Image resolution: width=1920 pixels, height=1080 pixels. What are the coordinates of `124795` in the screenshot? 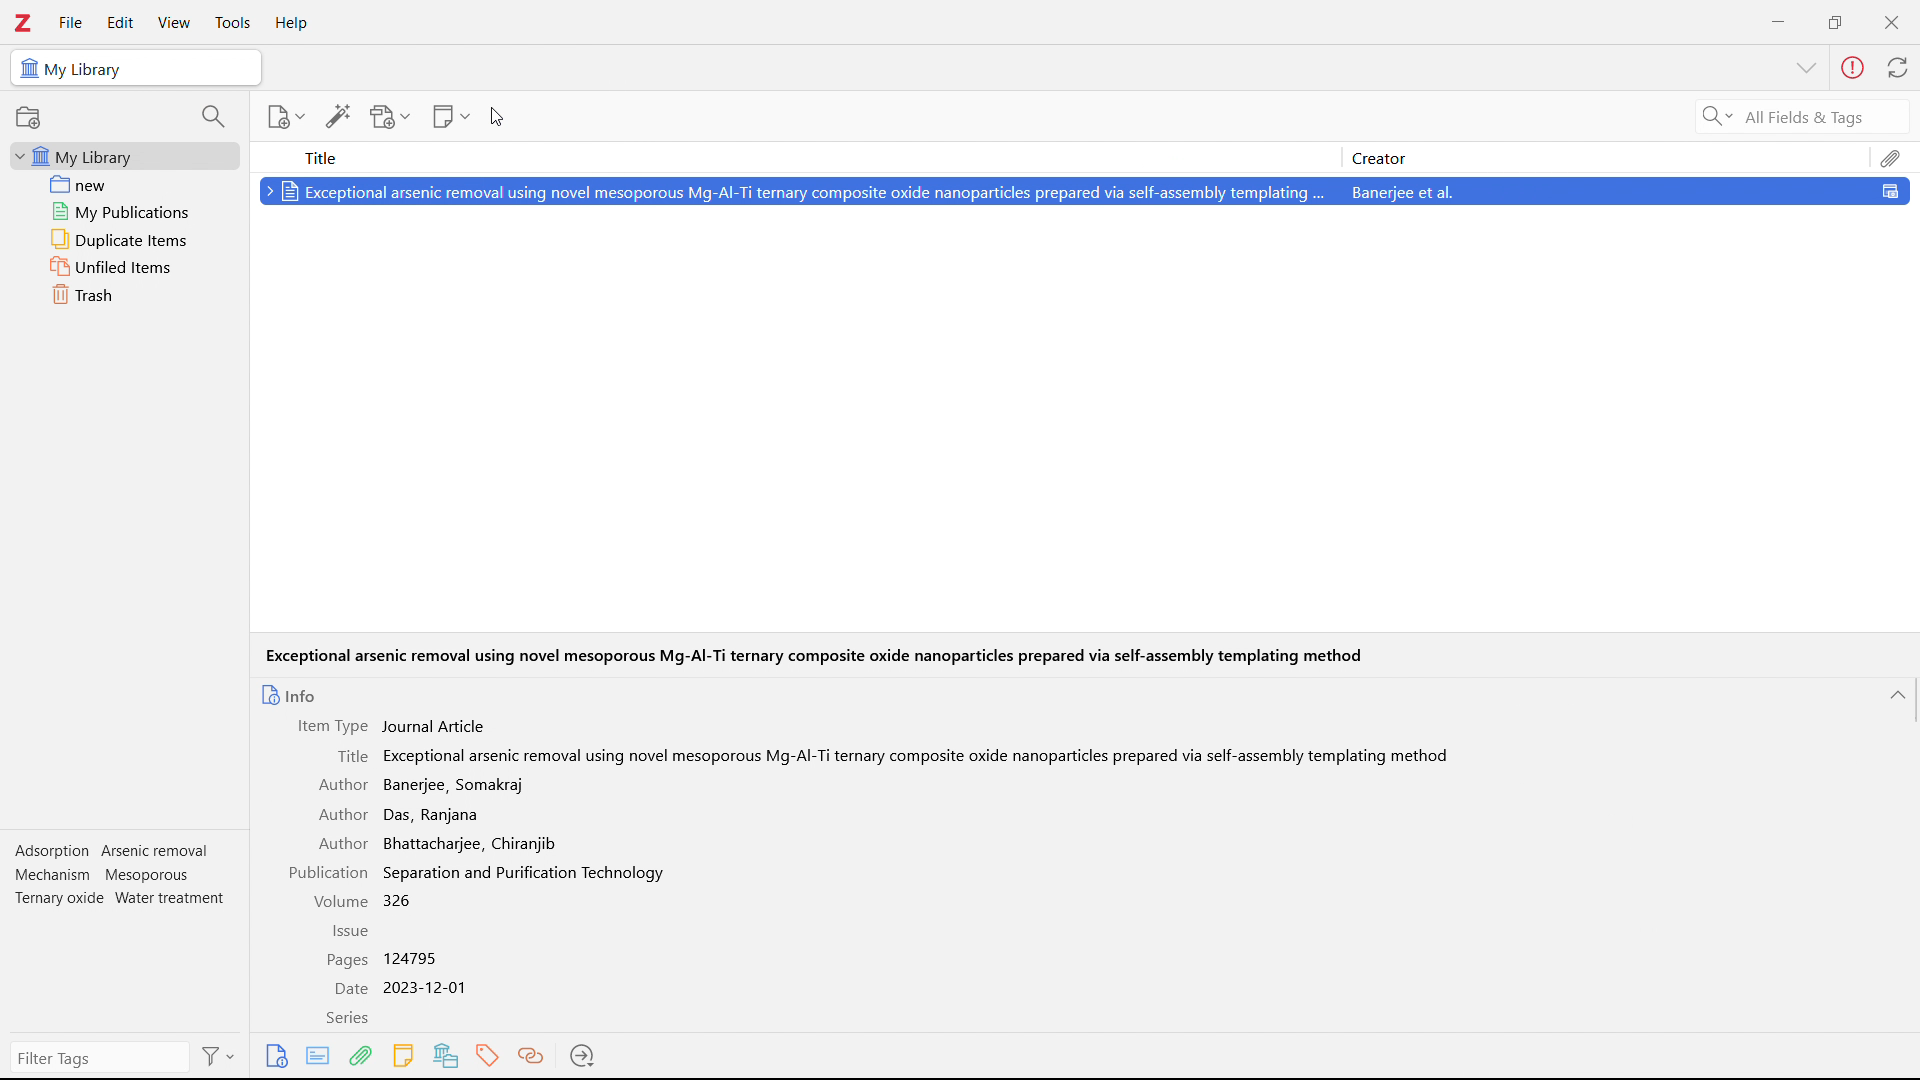 It's located at (411, 957).